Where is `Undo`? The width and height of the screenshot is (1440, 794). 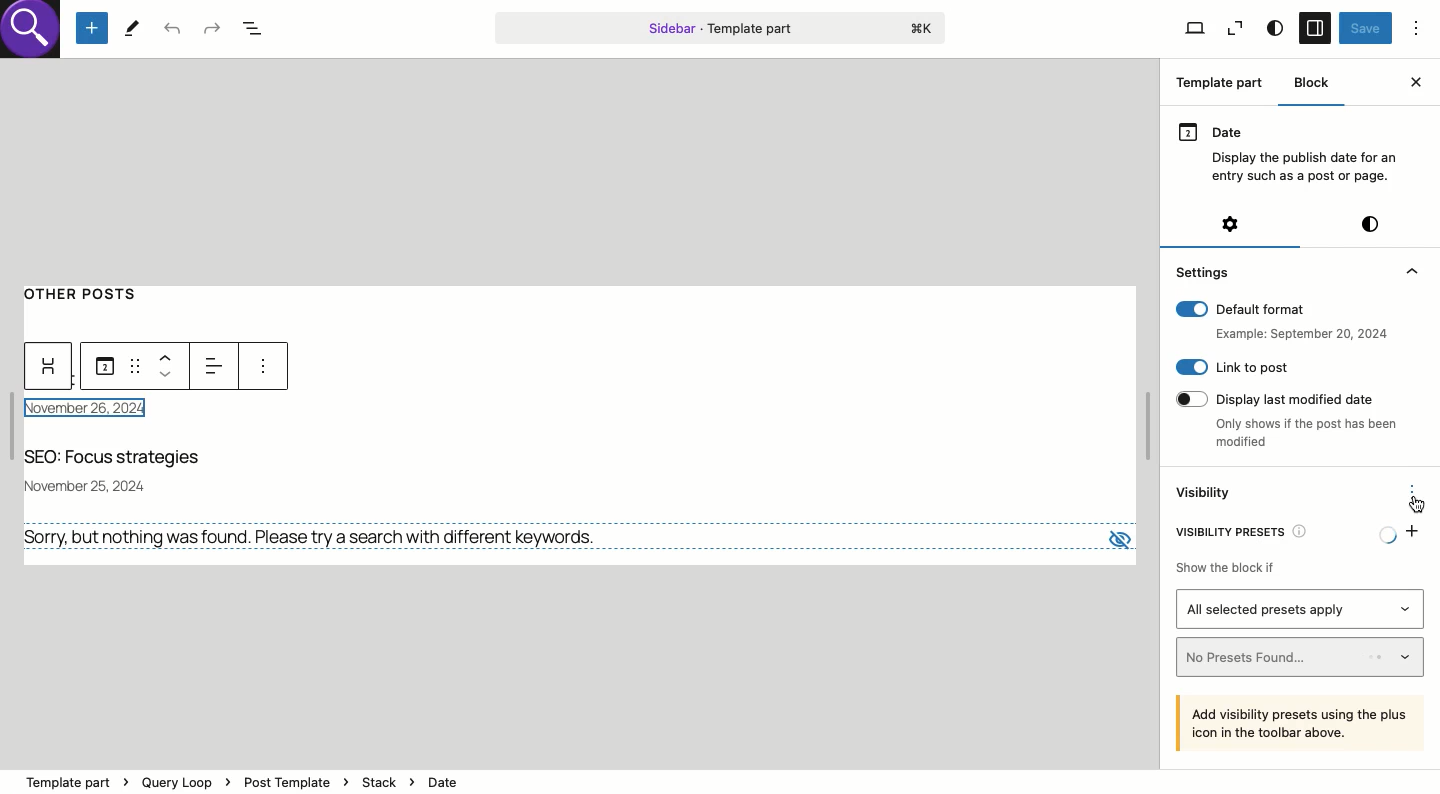
Undo is located at coordinates (173, 30).